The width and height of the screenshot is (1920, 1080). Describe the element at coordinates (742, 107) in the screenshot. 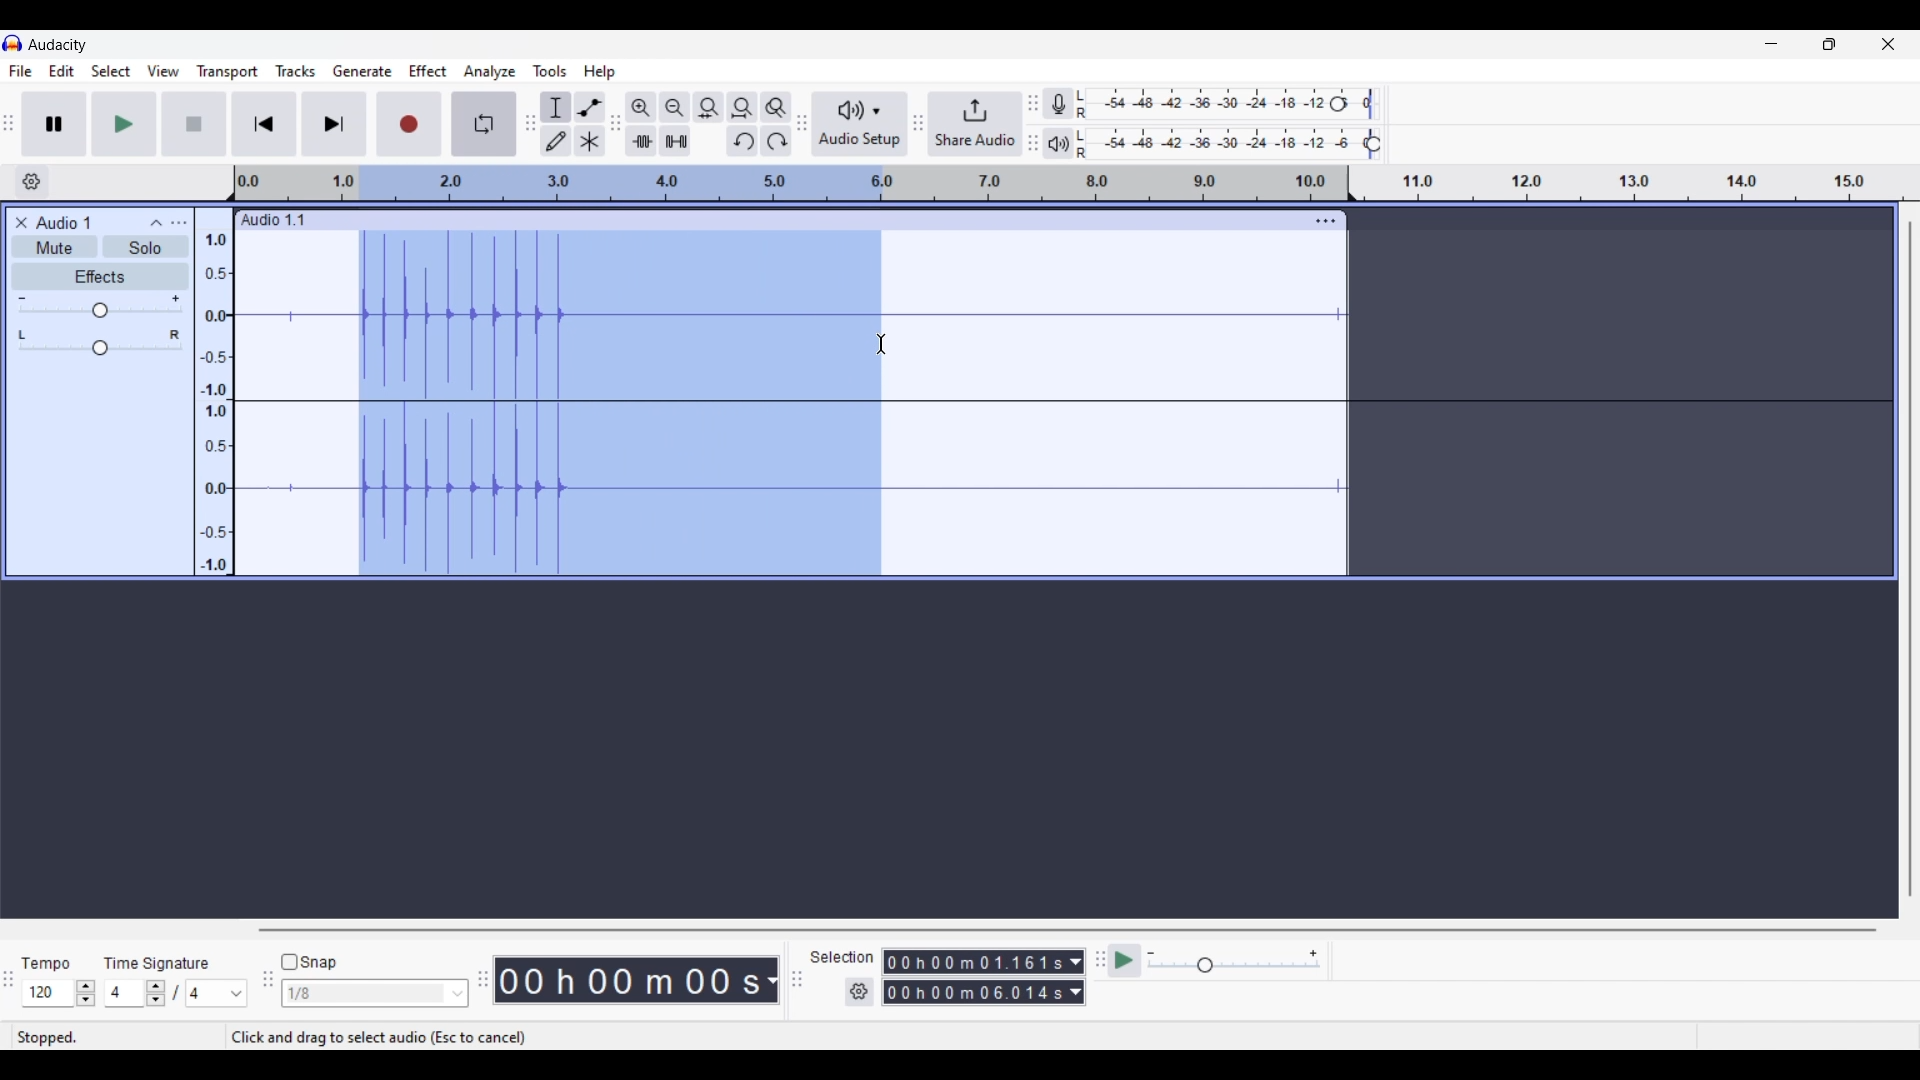

I see `Fit project to width` at that location.